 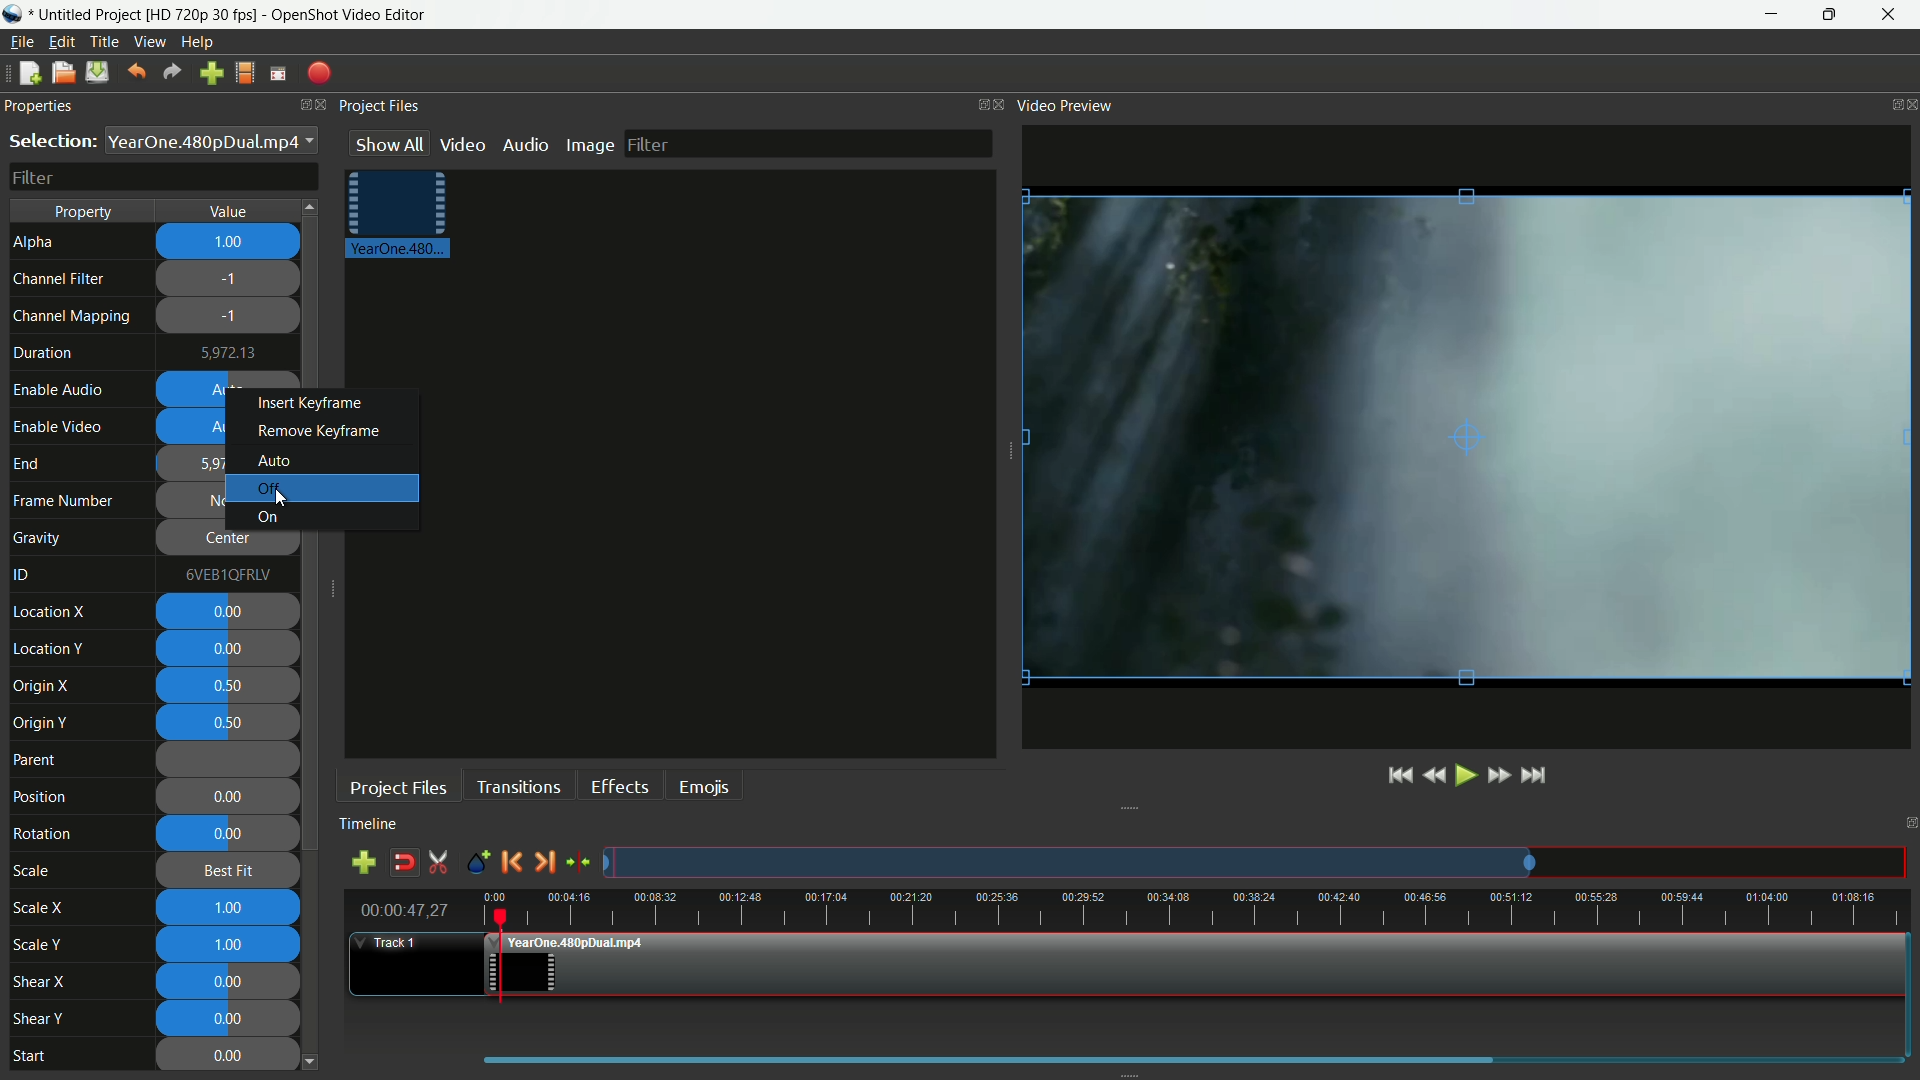 What do you see at coordinates (975, 104) in the screenshot?
I see `change layout` at bounding box center [975, 104].